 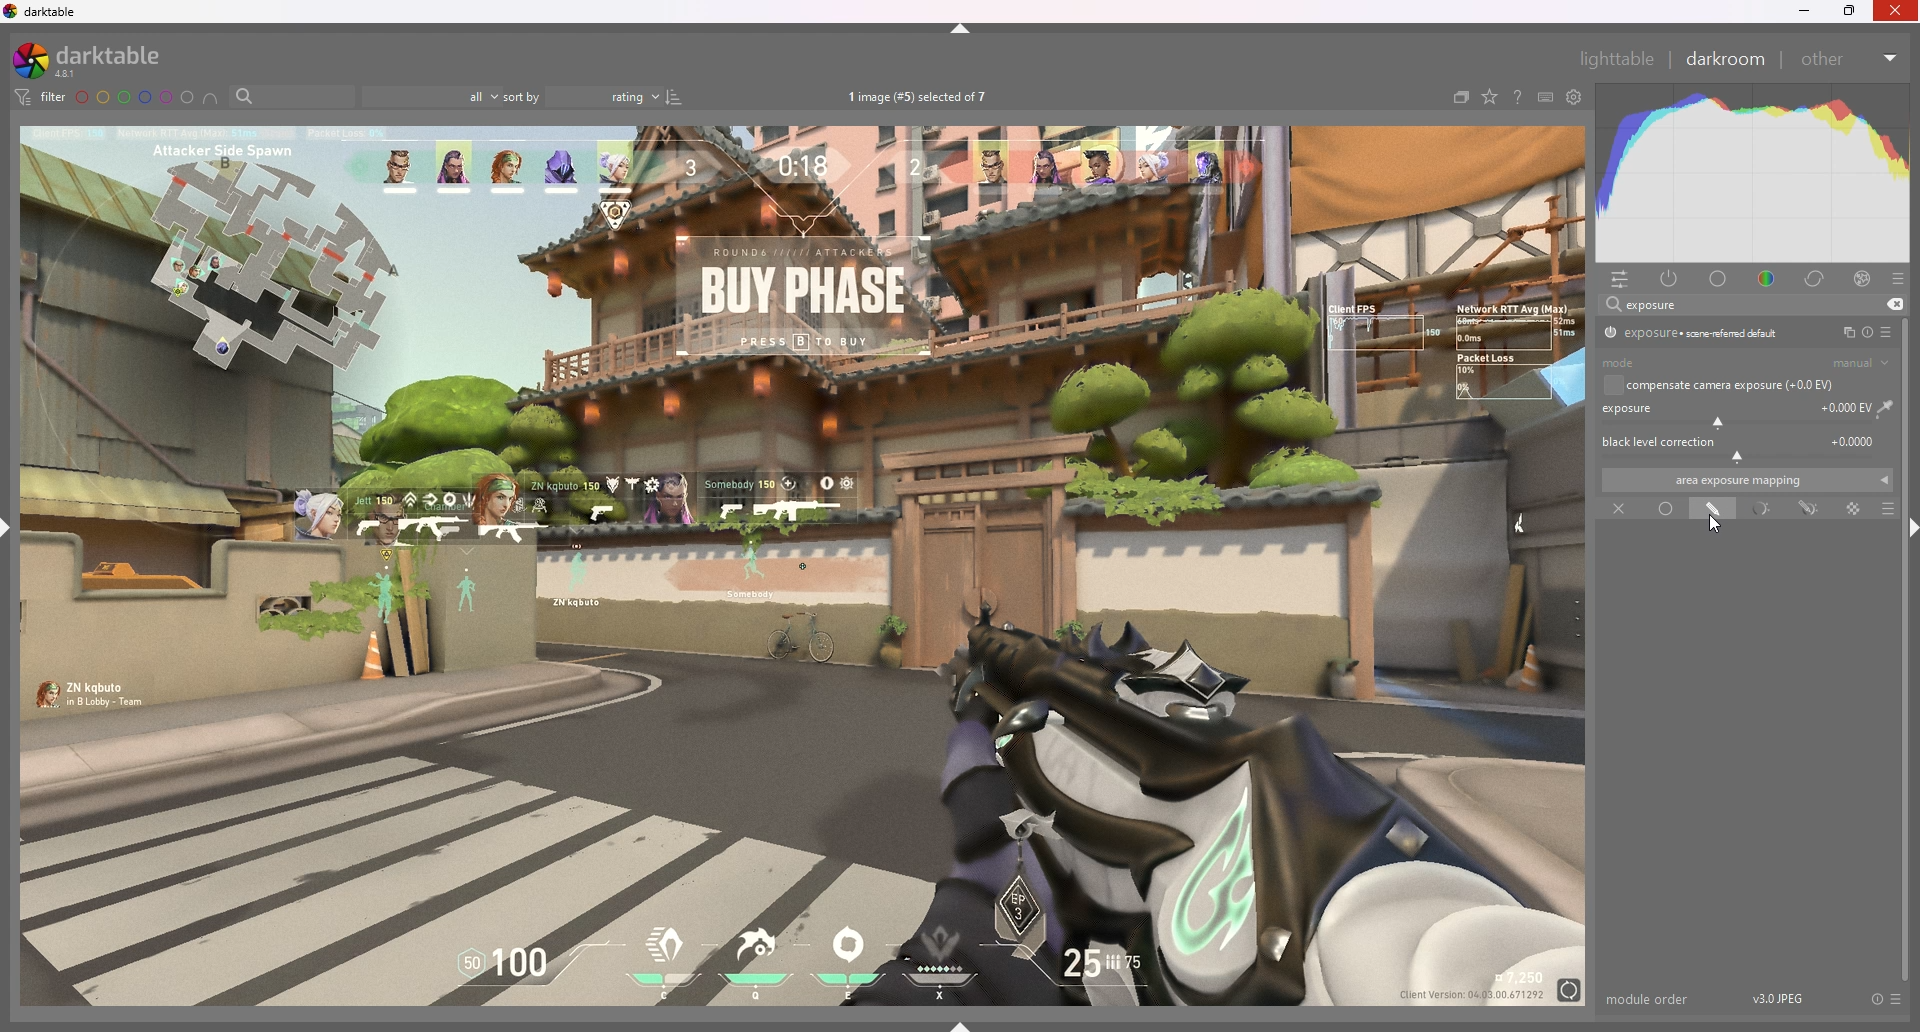 I want to click on reset, so click(x=1867, y=332).